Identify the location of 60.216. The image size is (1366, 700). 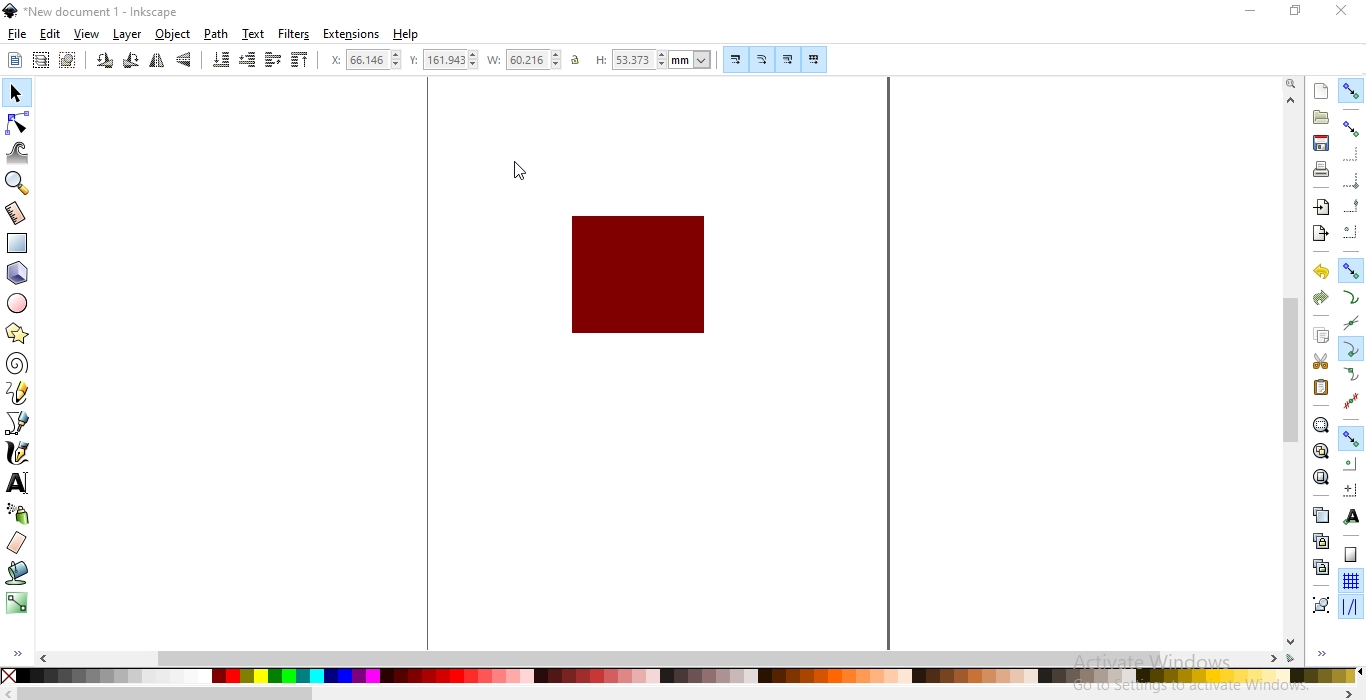
(535, 60).